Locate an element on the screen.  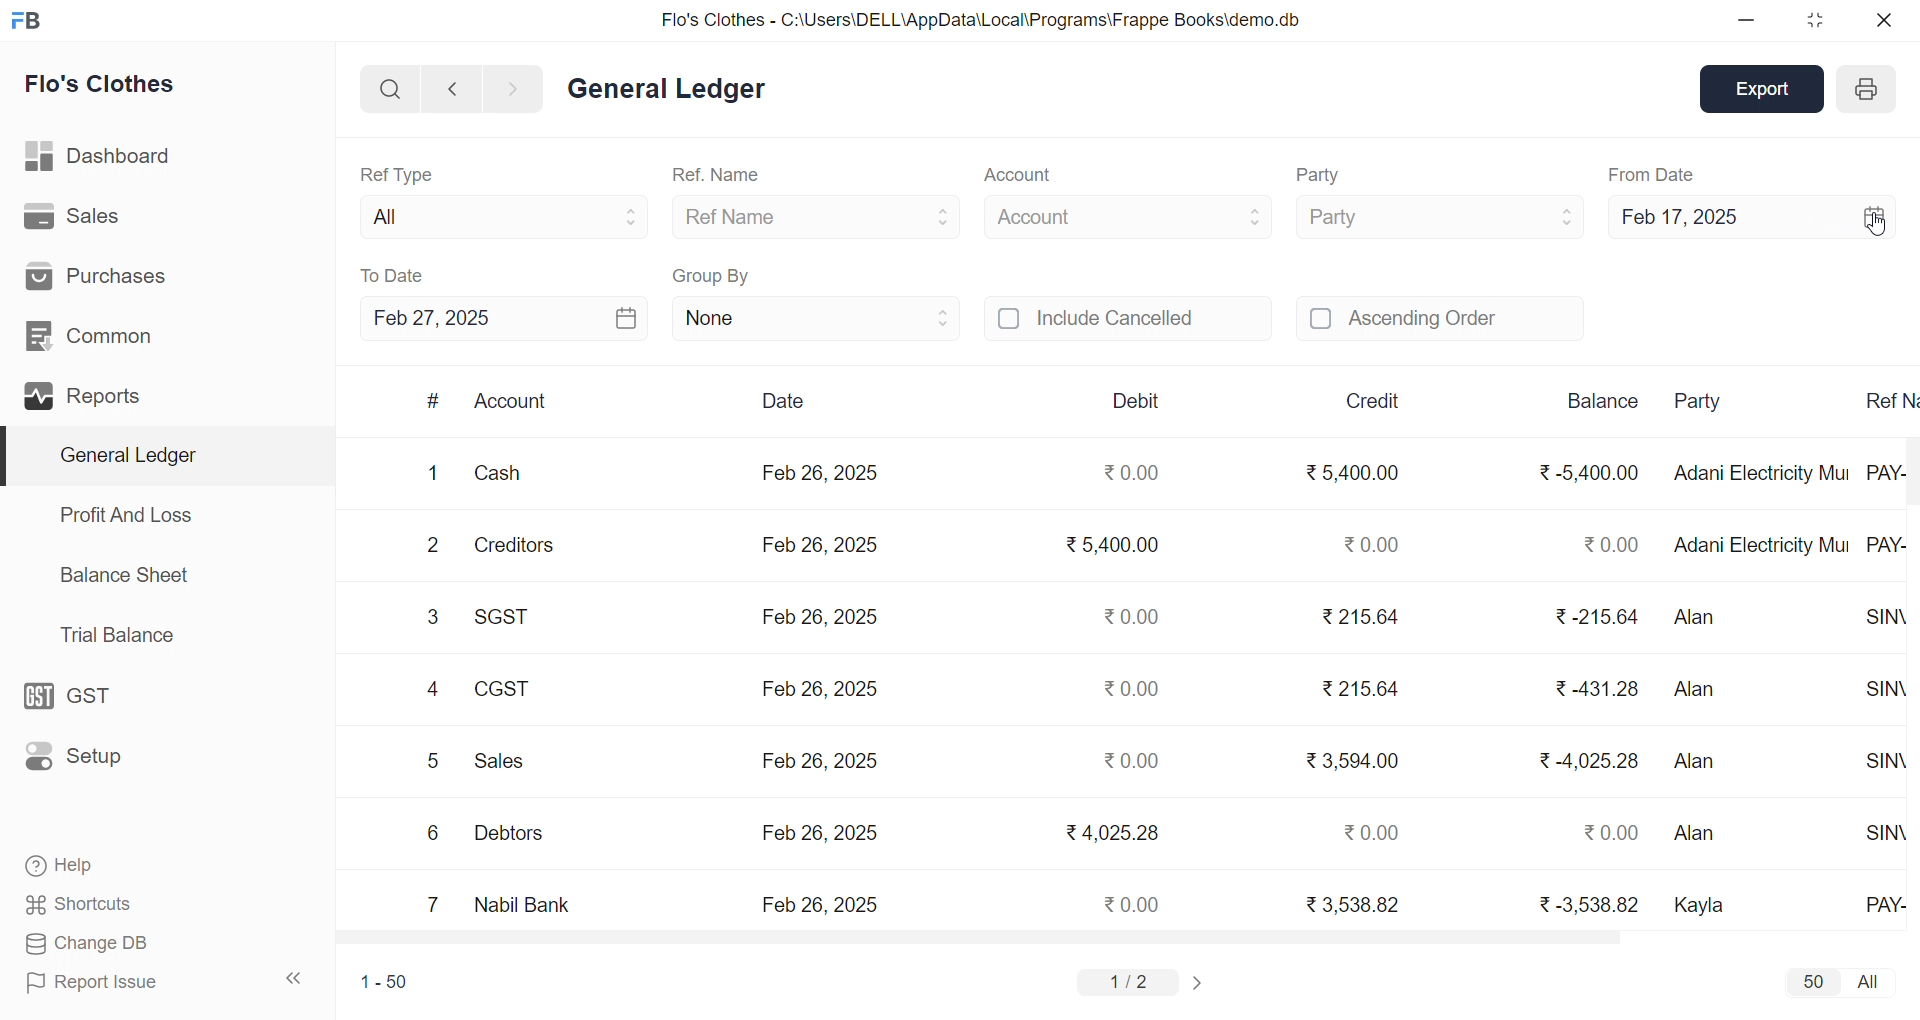
₹0.00 is located at coordinates (1135, 762).